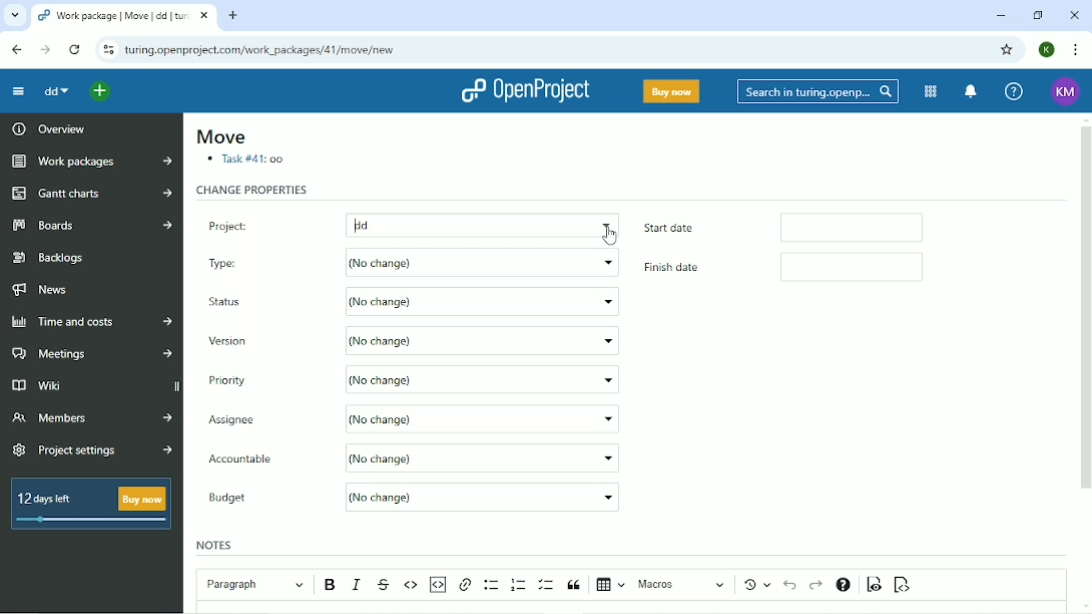 The width and height of the screenshot is (1092, 614). Describe the element at coordinates (76, 50) in the screenshot. I see `reload this page` at that location.